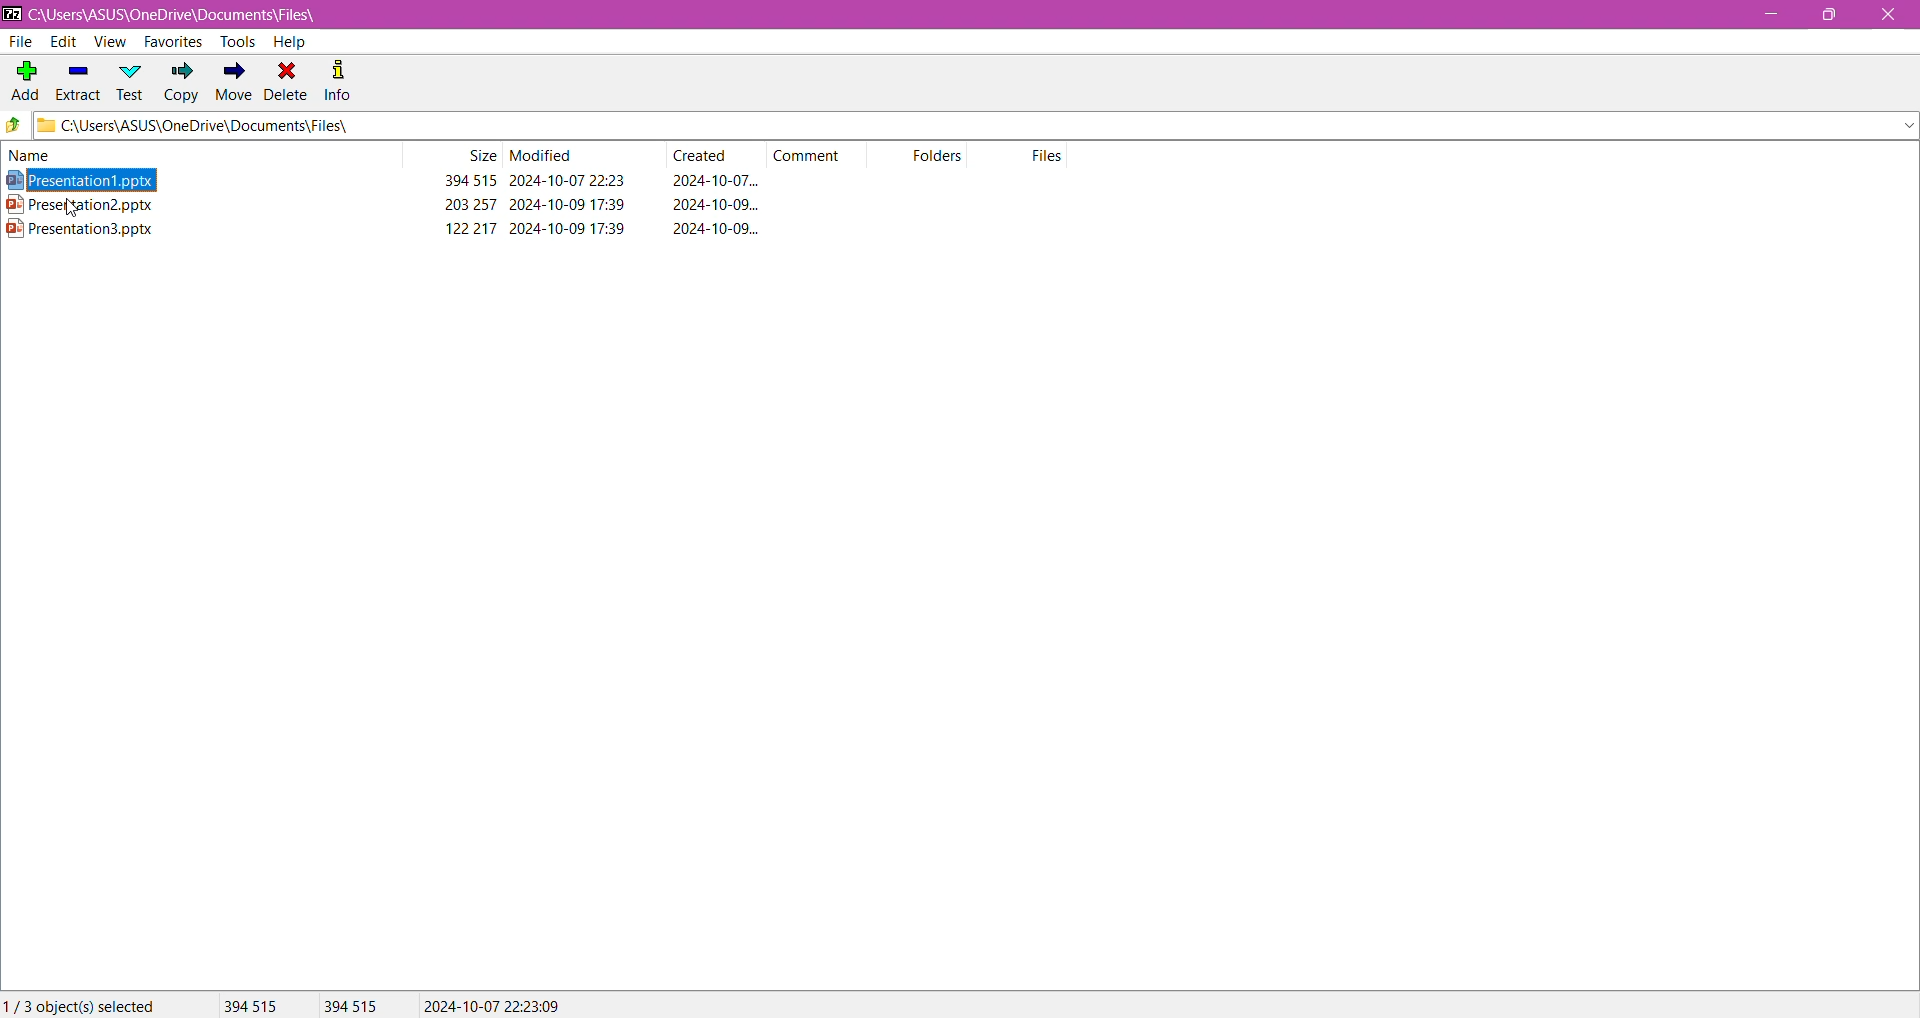 Image resolution: width=1920 pixels, height=1018 pixels. I want to click on Files, so click(1050, 155).